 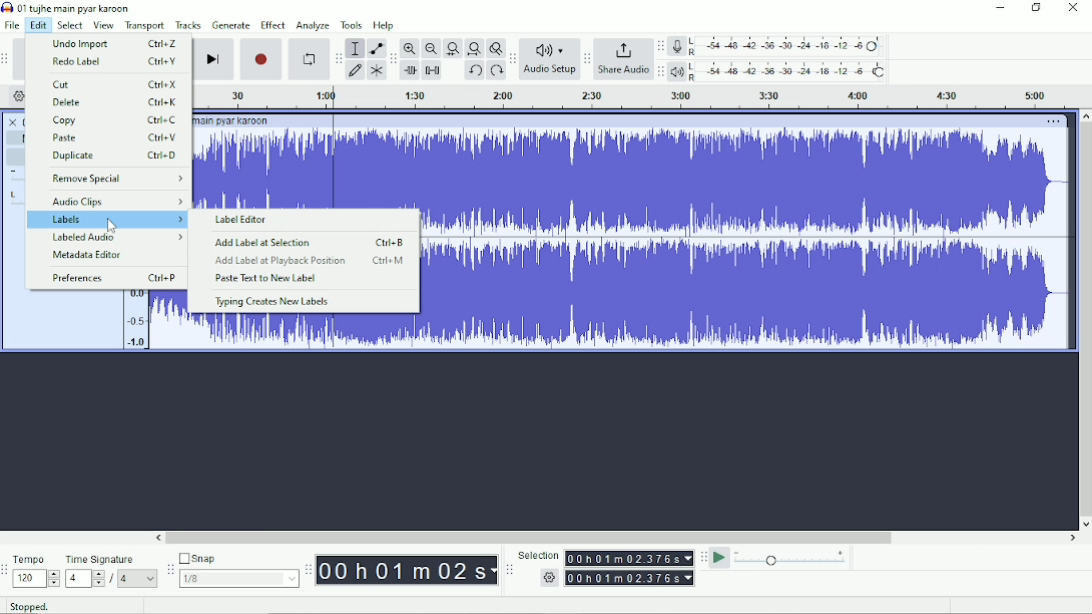 I want to click on Audio Clips, so click(x=116, y=201).